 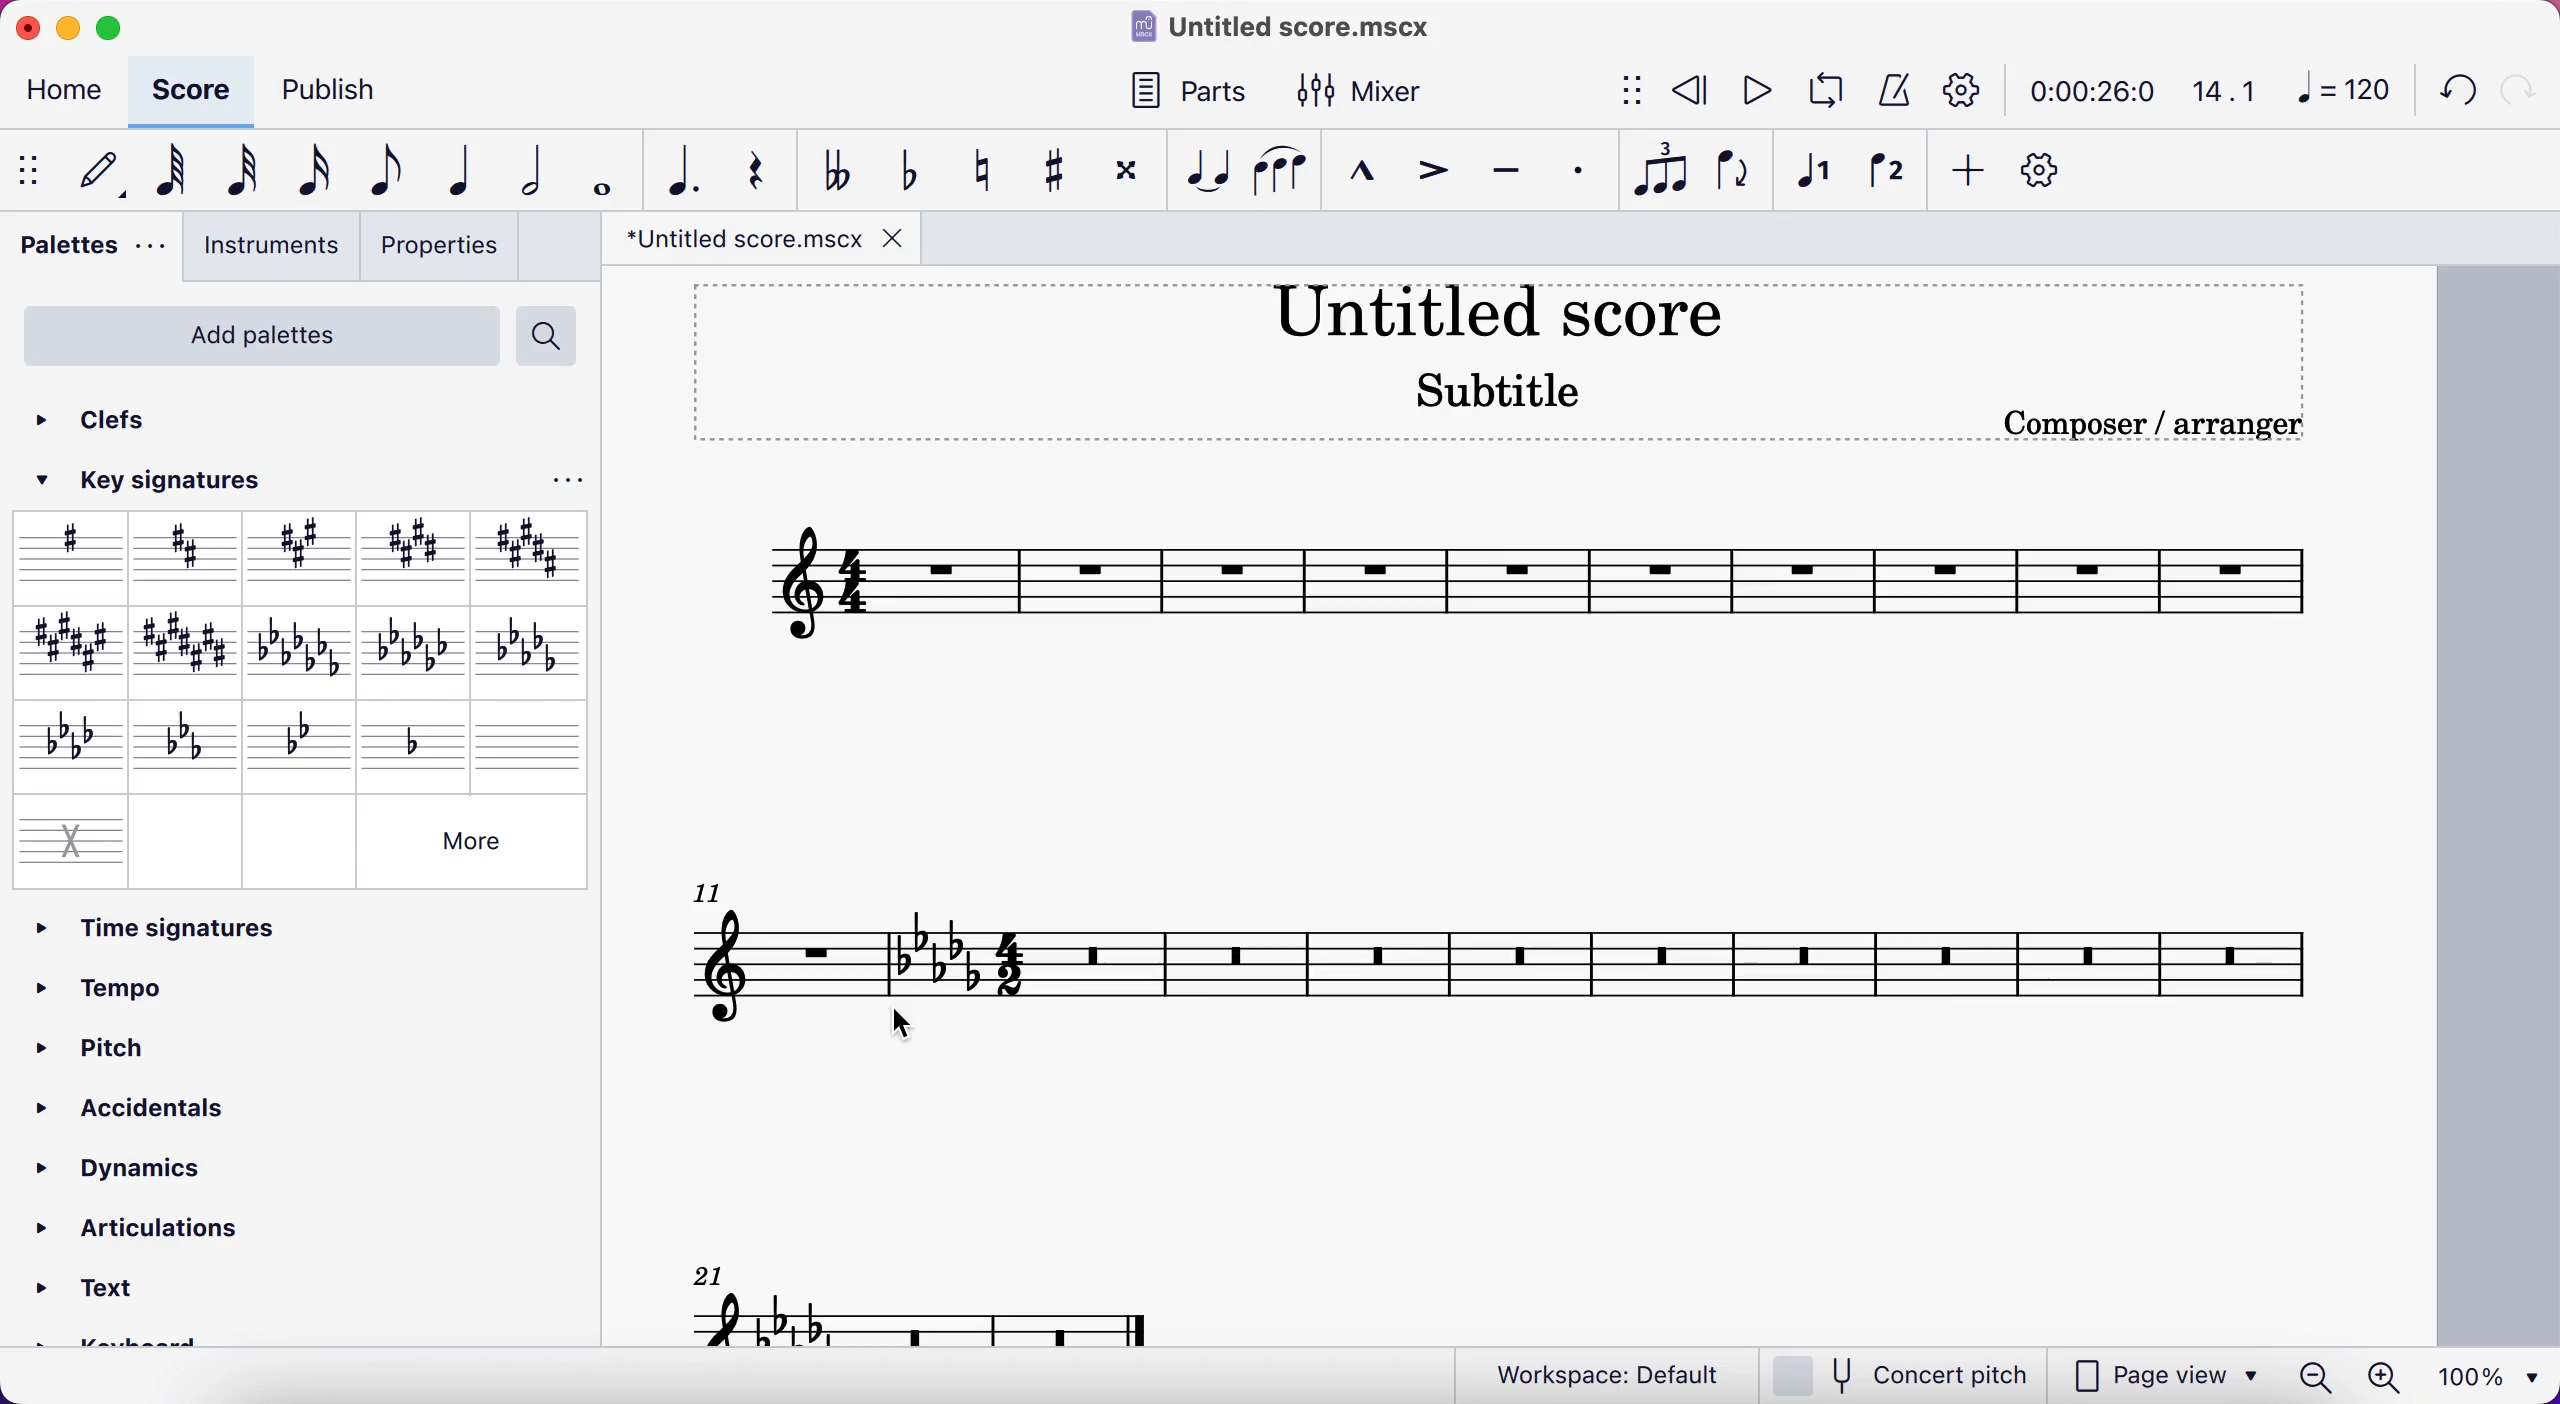 I want to click on G minor, so click(x=305, y=740).